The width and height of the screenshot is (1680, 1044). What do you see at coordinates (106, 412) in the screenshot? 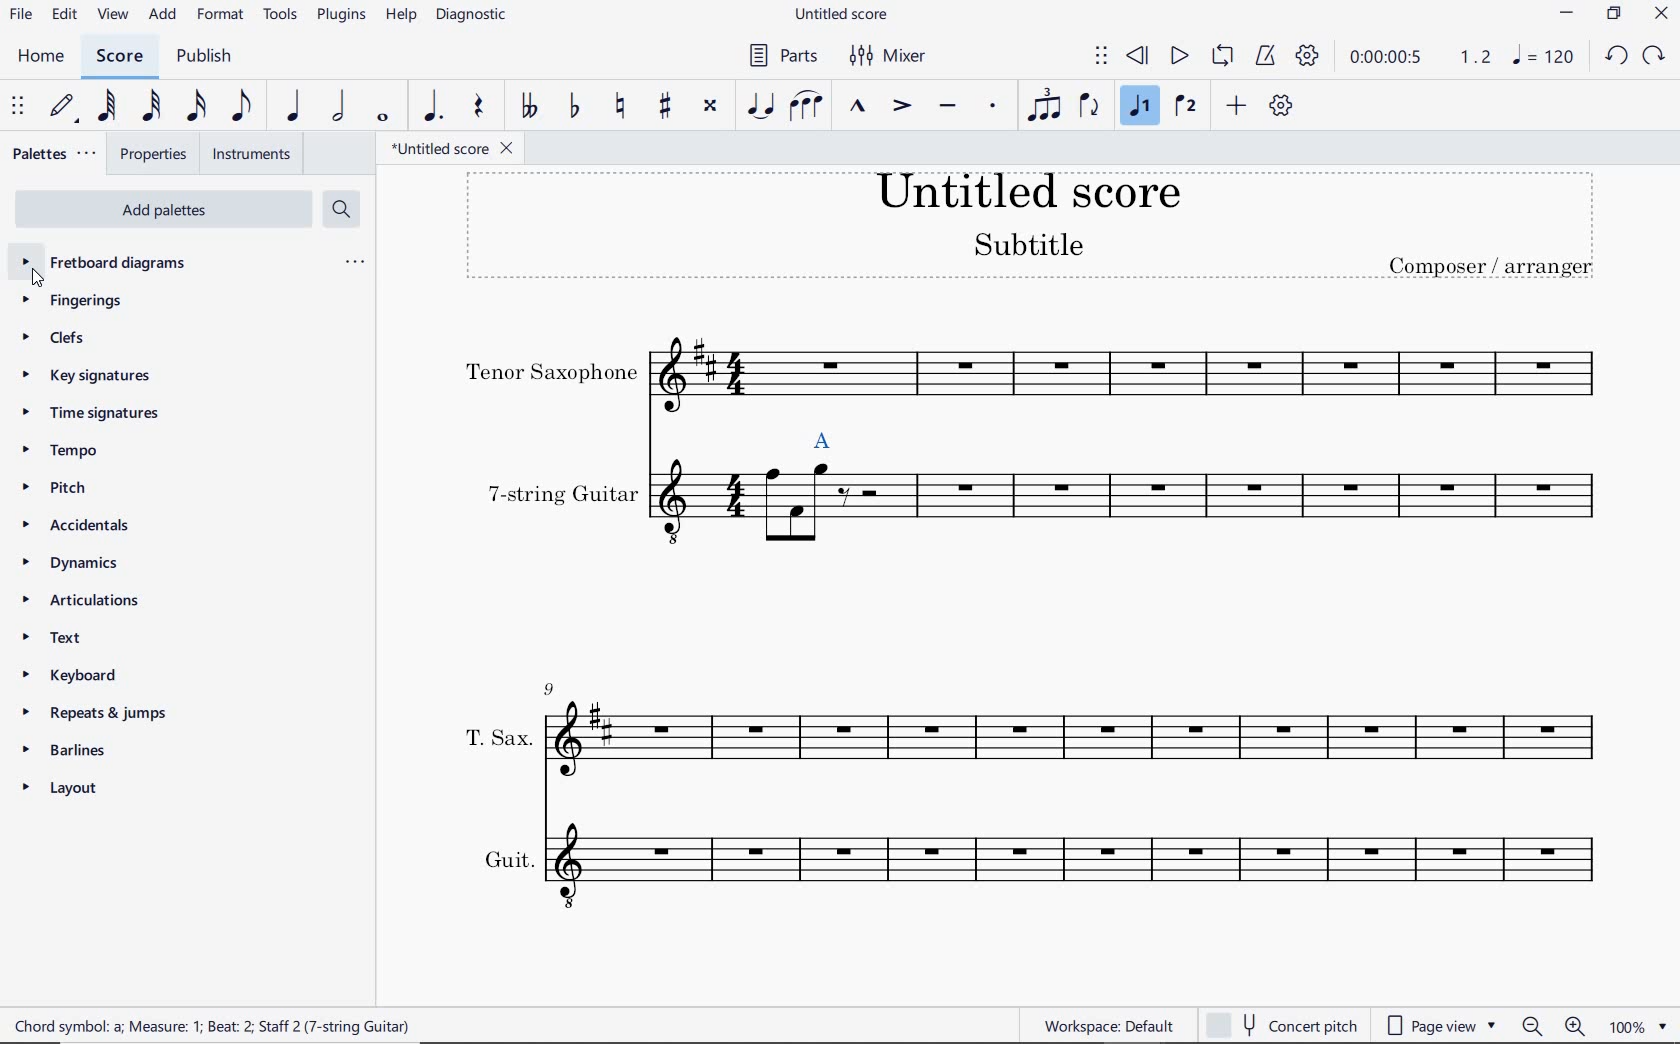
I see `TIME SIGNATURES` at bounding box center [106, 412].